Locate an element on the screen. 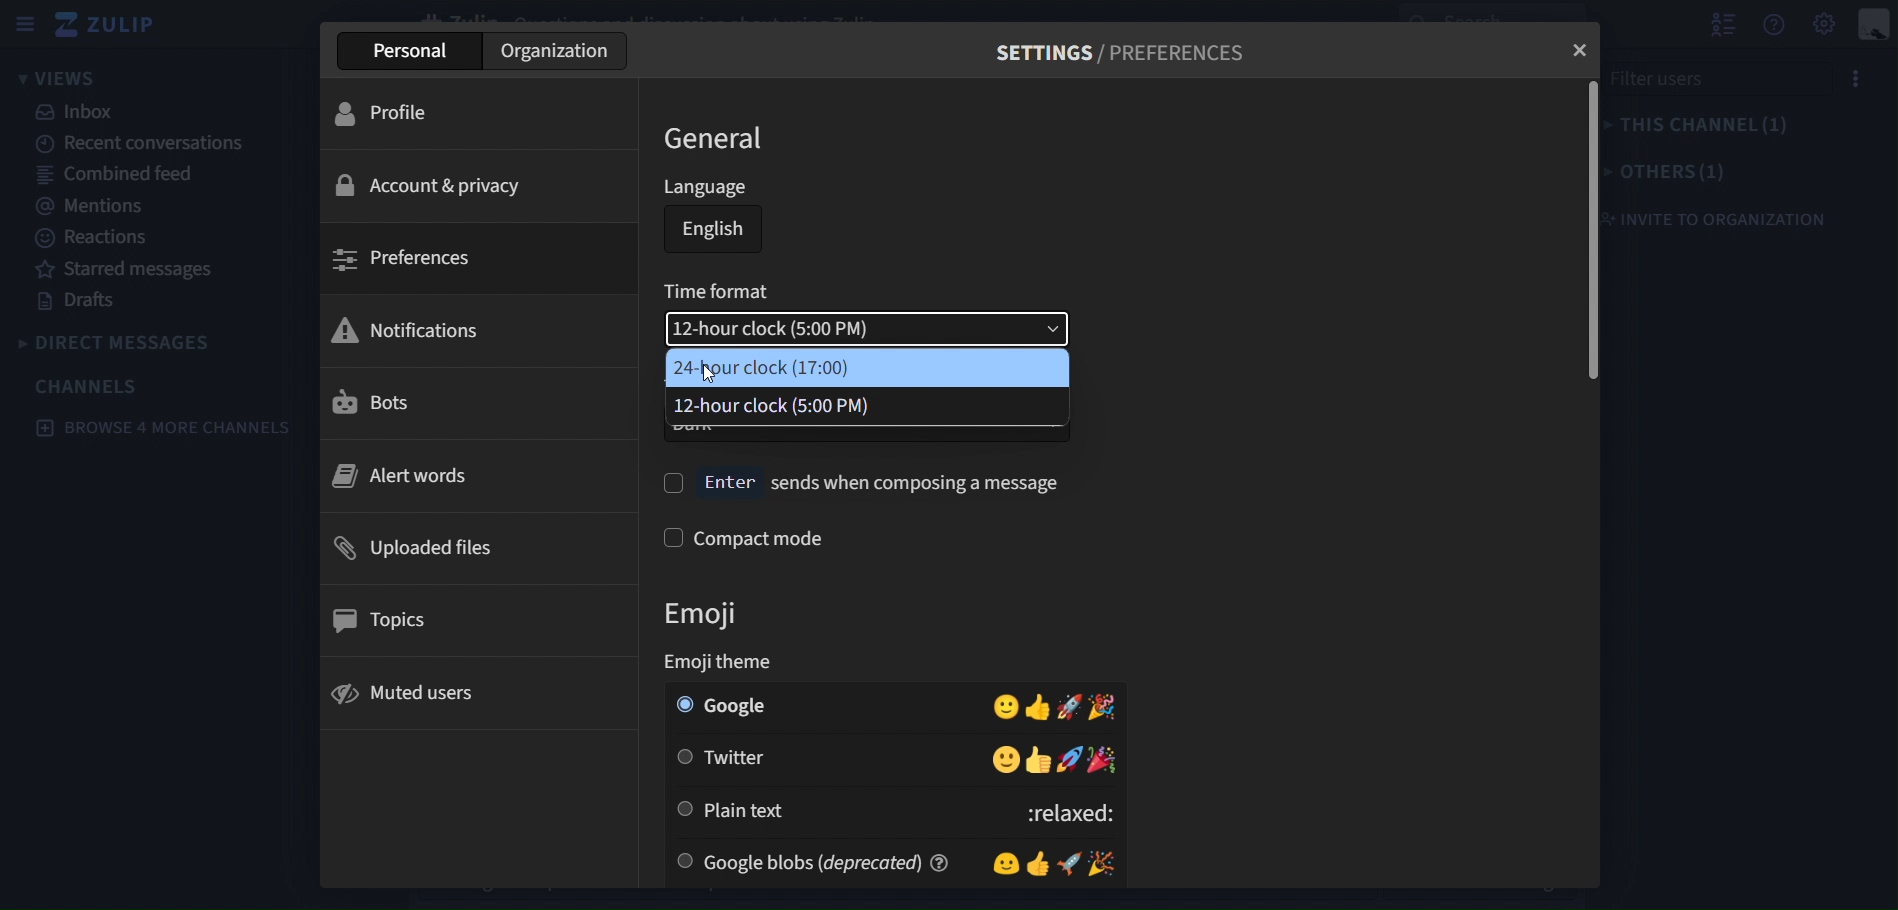 This screenshot has width=1898, height=910. combined feed is located at coordinates (112, 173).